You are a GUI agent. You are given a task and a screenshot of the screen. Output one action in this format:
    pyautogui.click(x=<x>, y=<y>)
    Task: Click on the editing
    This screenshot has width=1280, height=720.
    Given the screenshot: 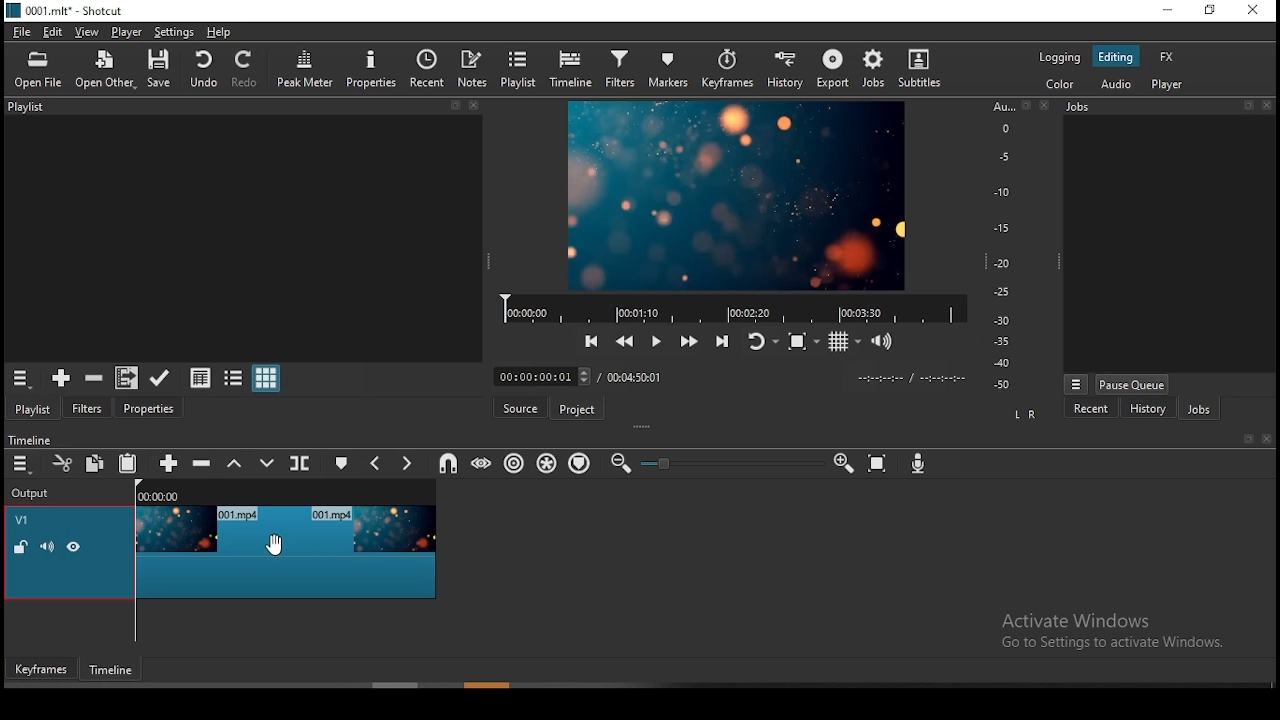 What is the action you would take?
    pyautogui.click(x=1115, y=55)
    